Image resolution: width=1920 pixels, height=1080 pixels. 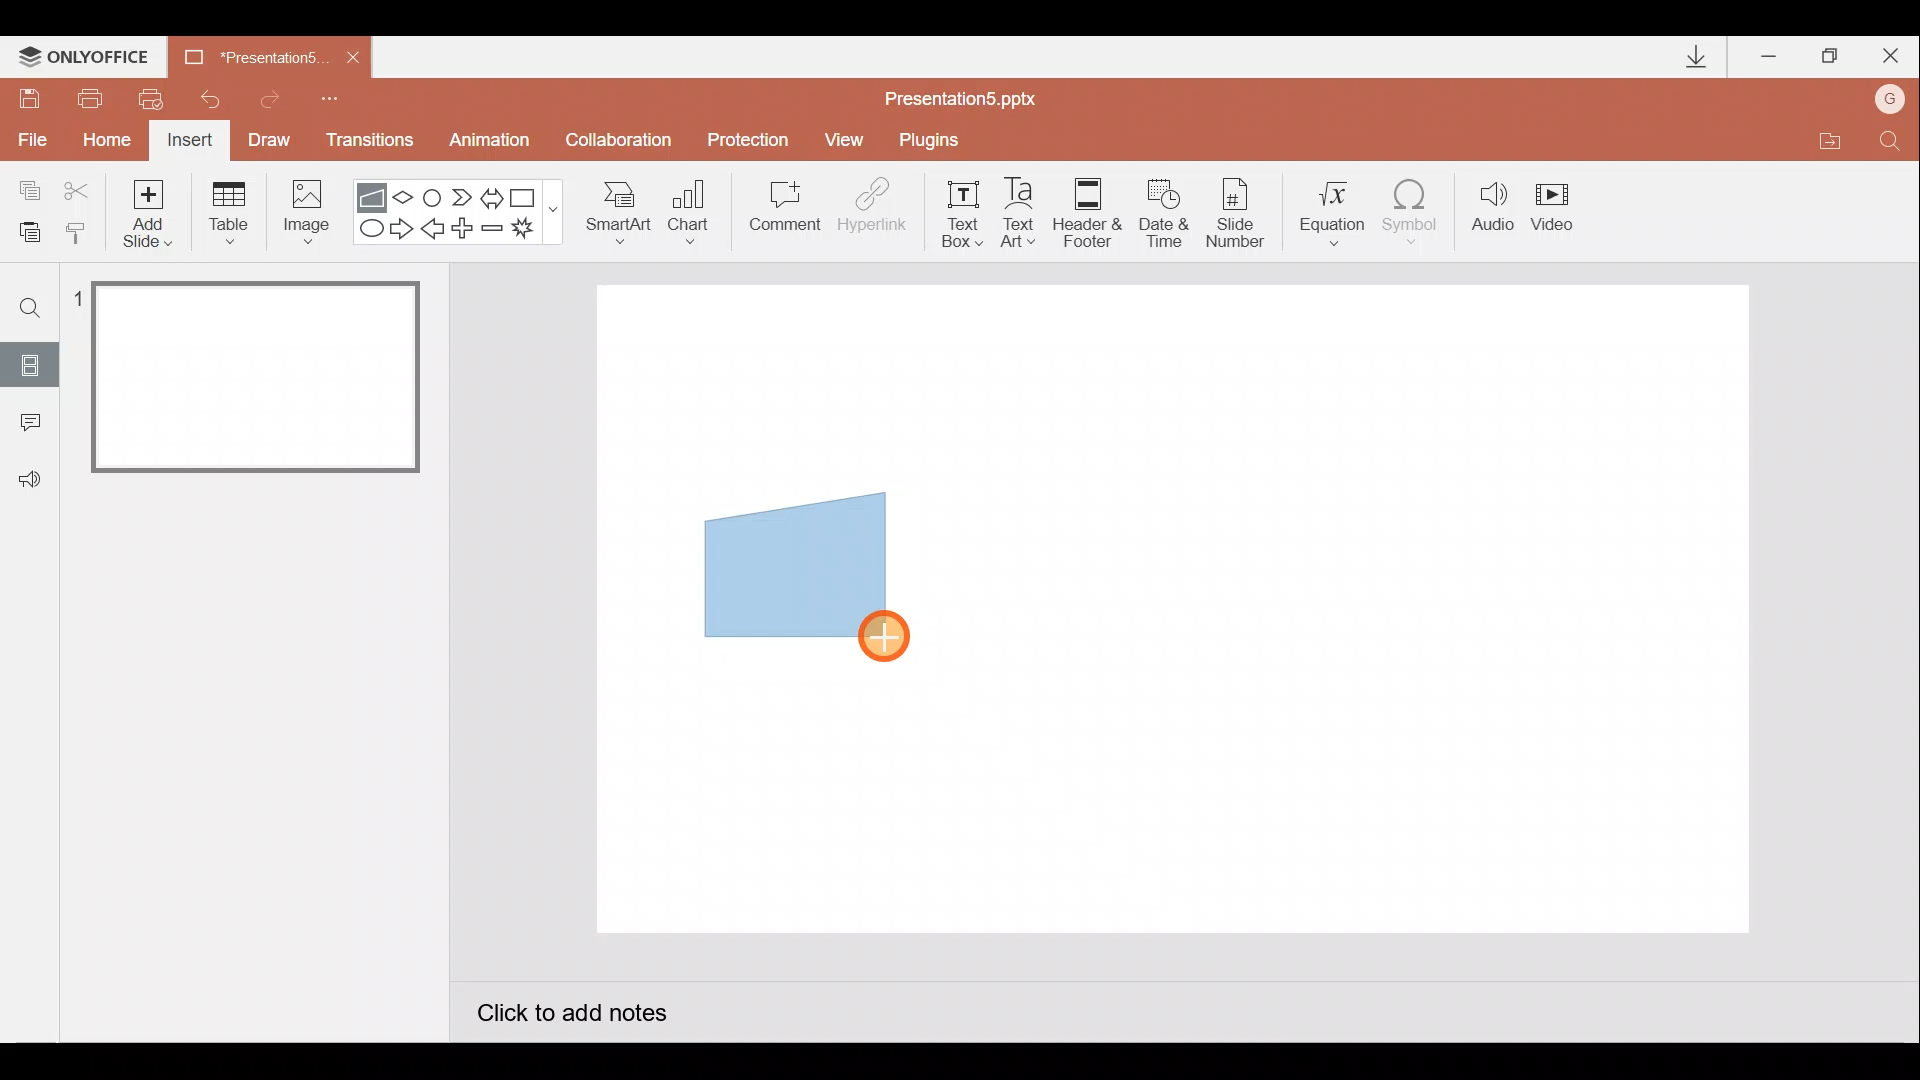 What do you see at coordinates (24, 230) in the screenshot?
I see `Paste` at bounding box center [24, 230].